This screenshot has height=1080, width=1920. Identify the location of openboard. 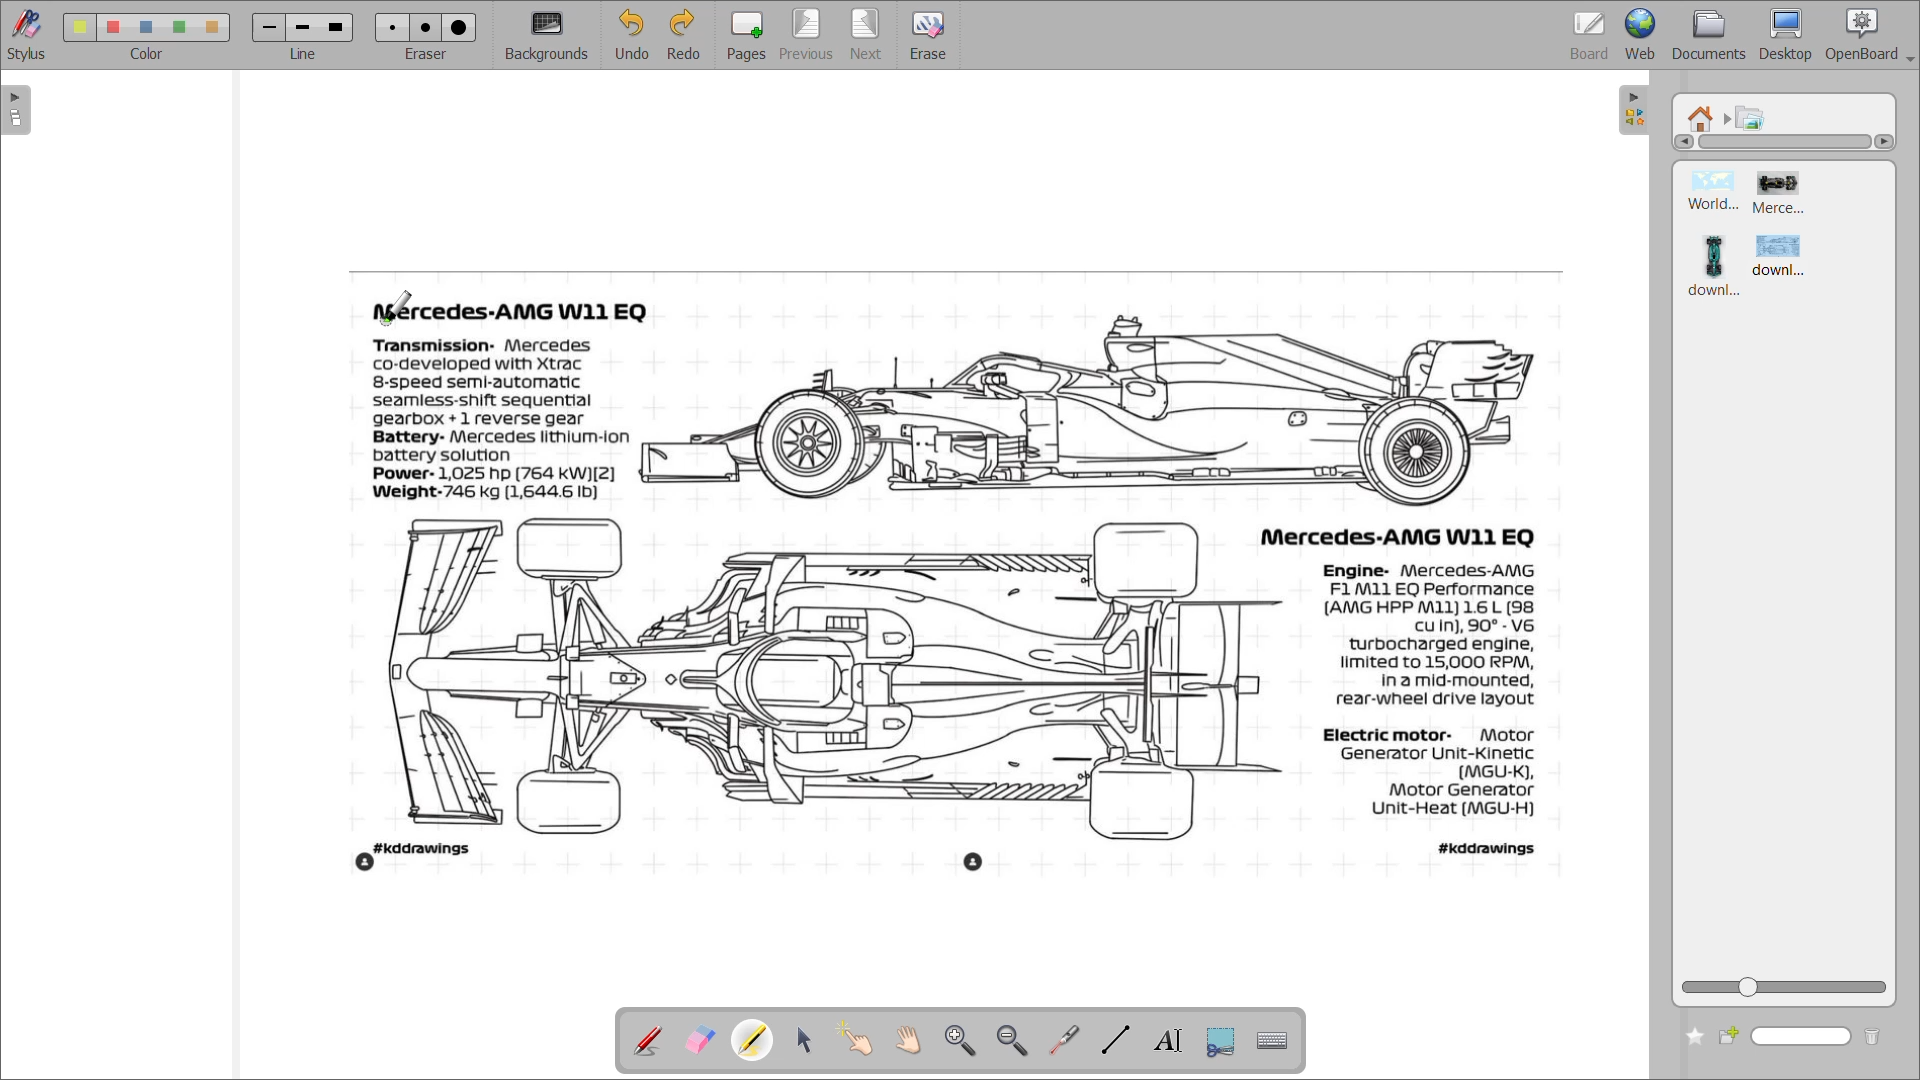
(1871, 35).